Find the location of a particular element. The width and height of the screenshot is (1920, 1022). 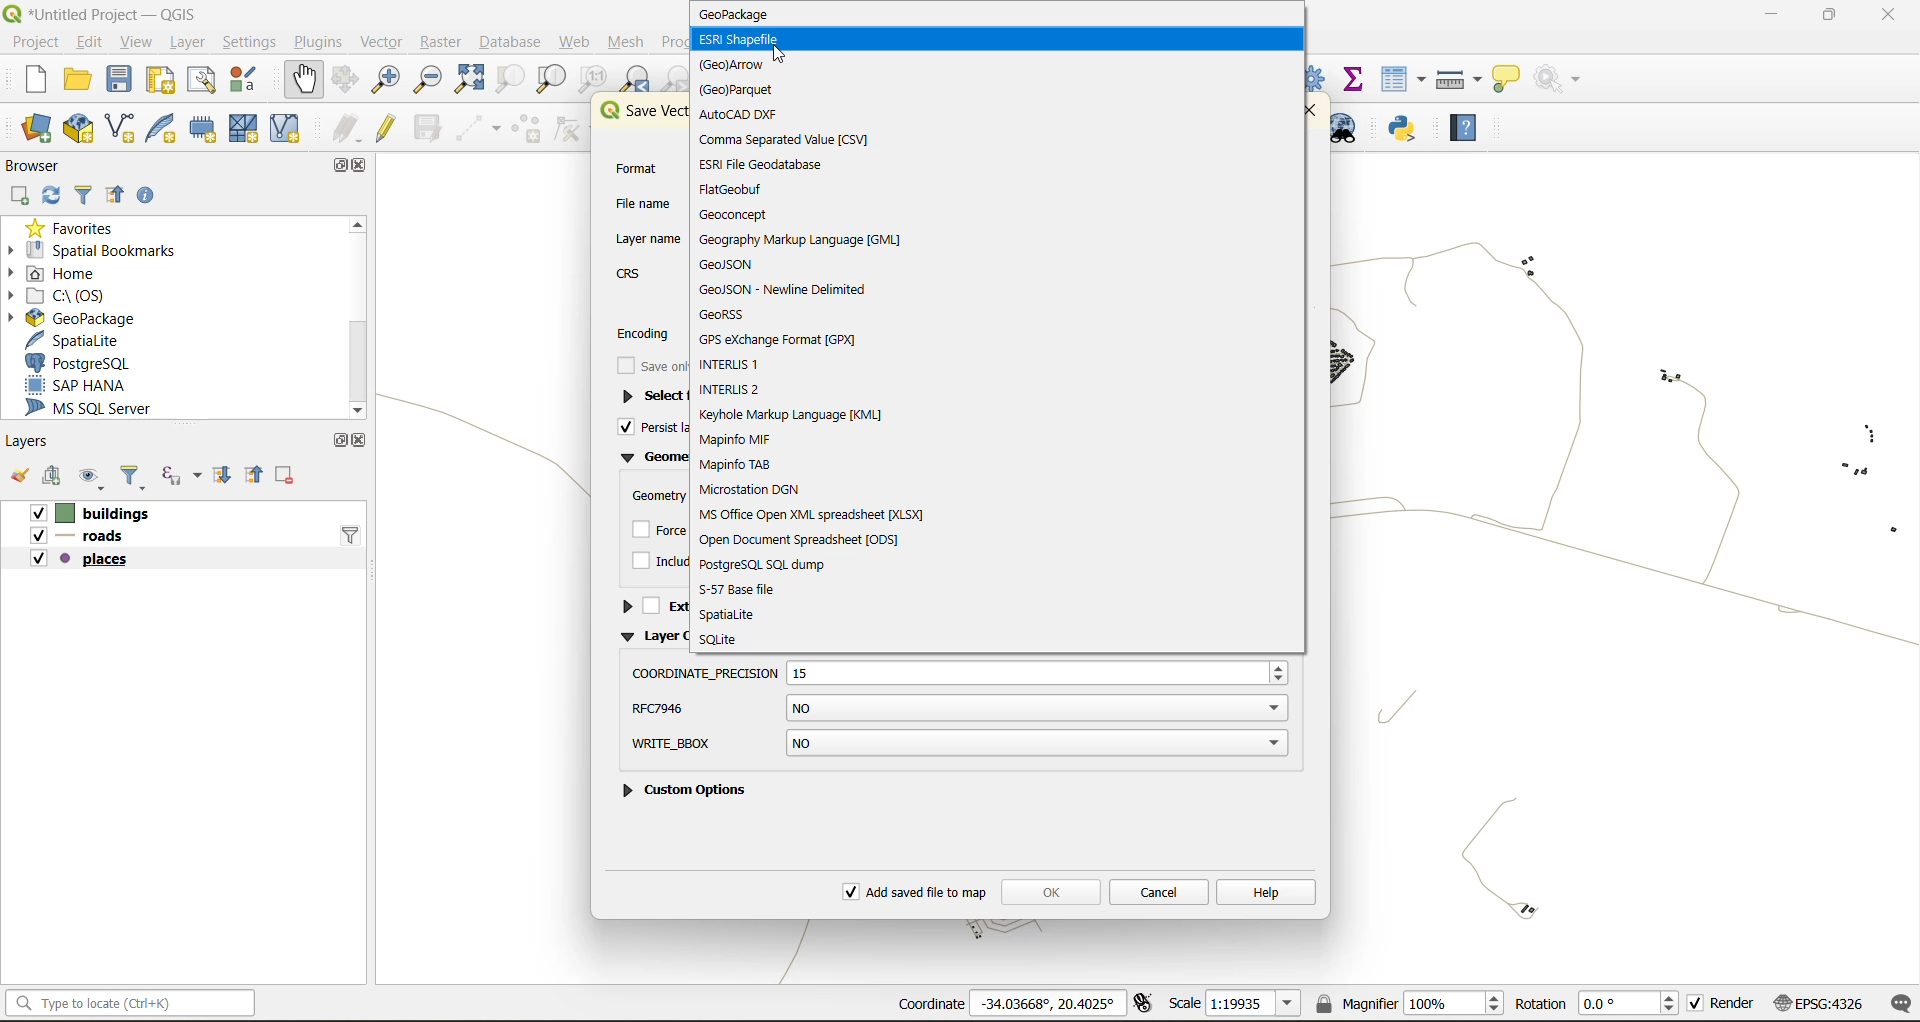

filter by expression is located at coordinates (179, 477).